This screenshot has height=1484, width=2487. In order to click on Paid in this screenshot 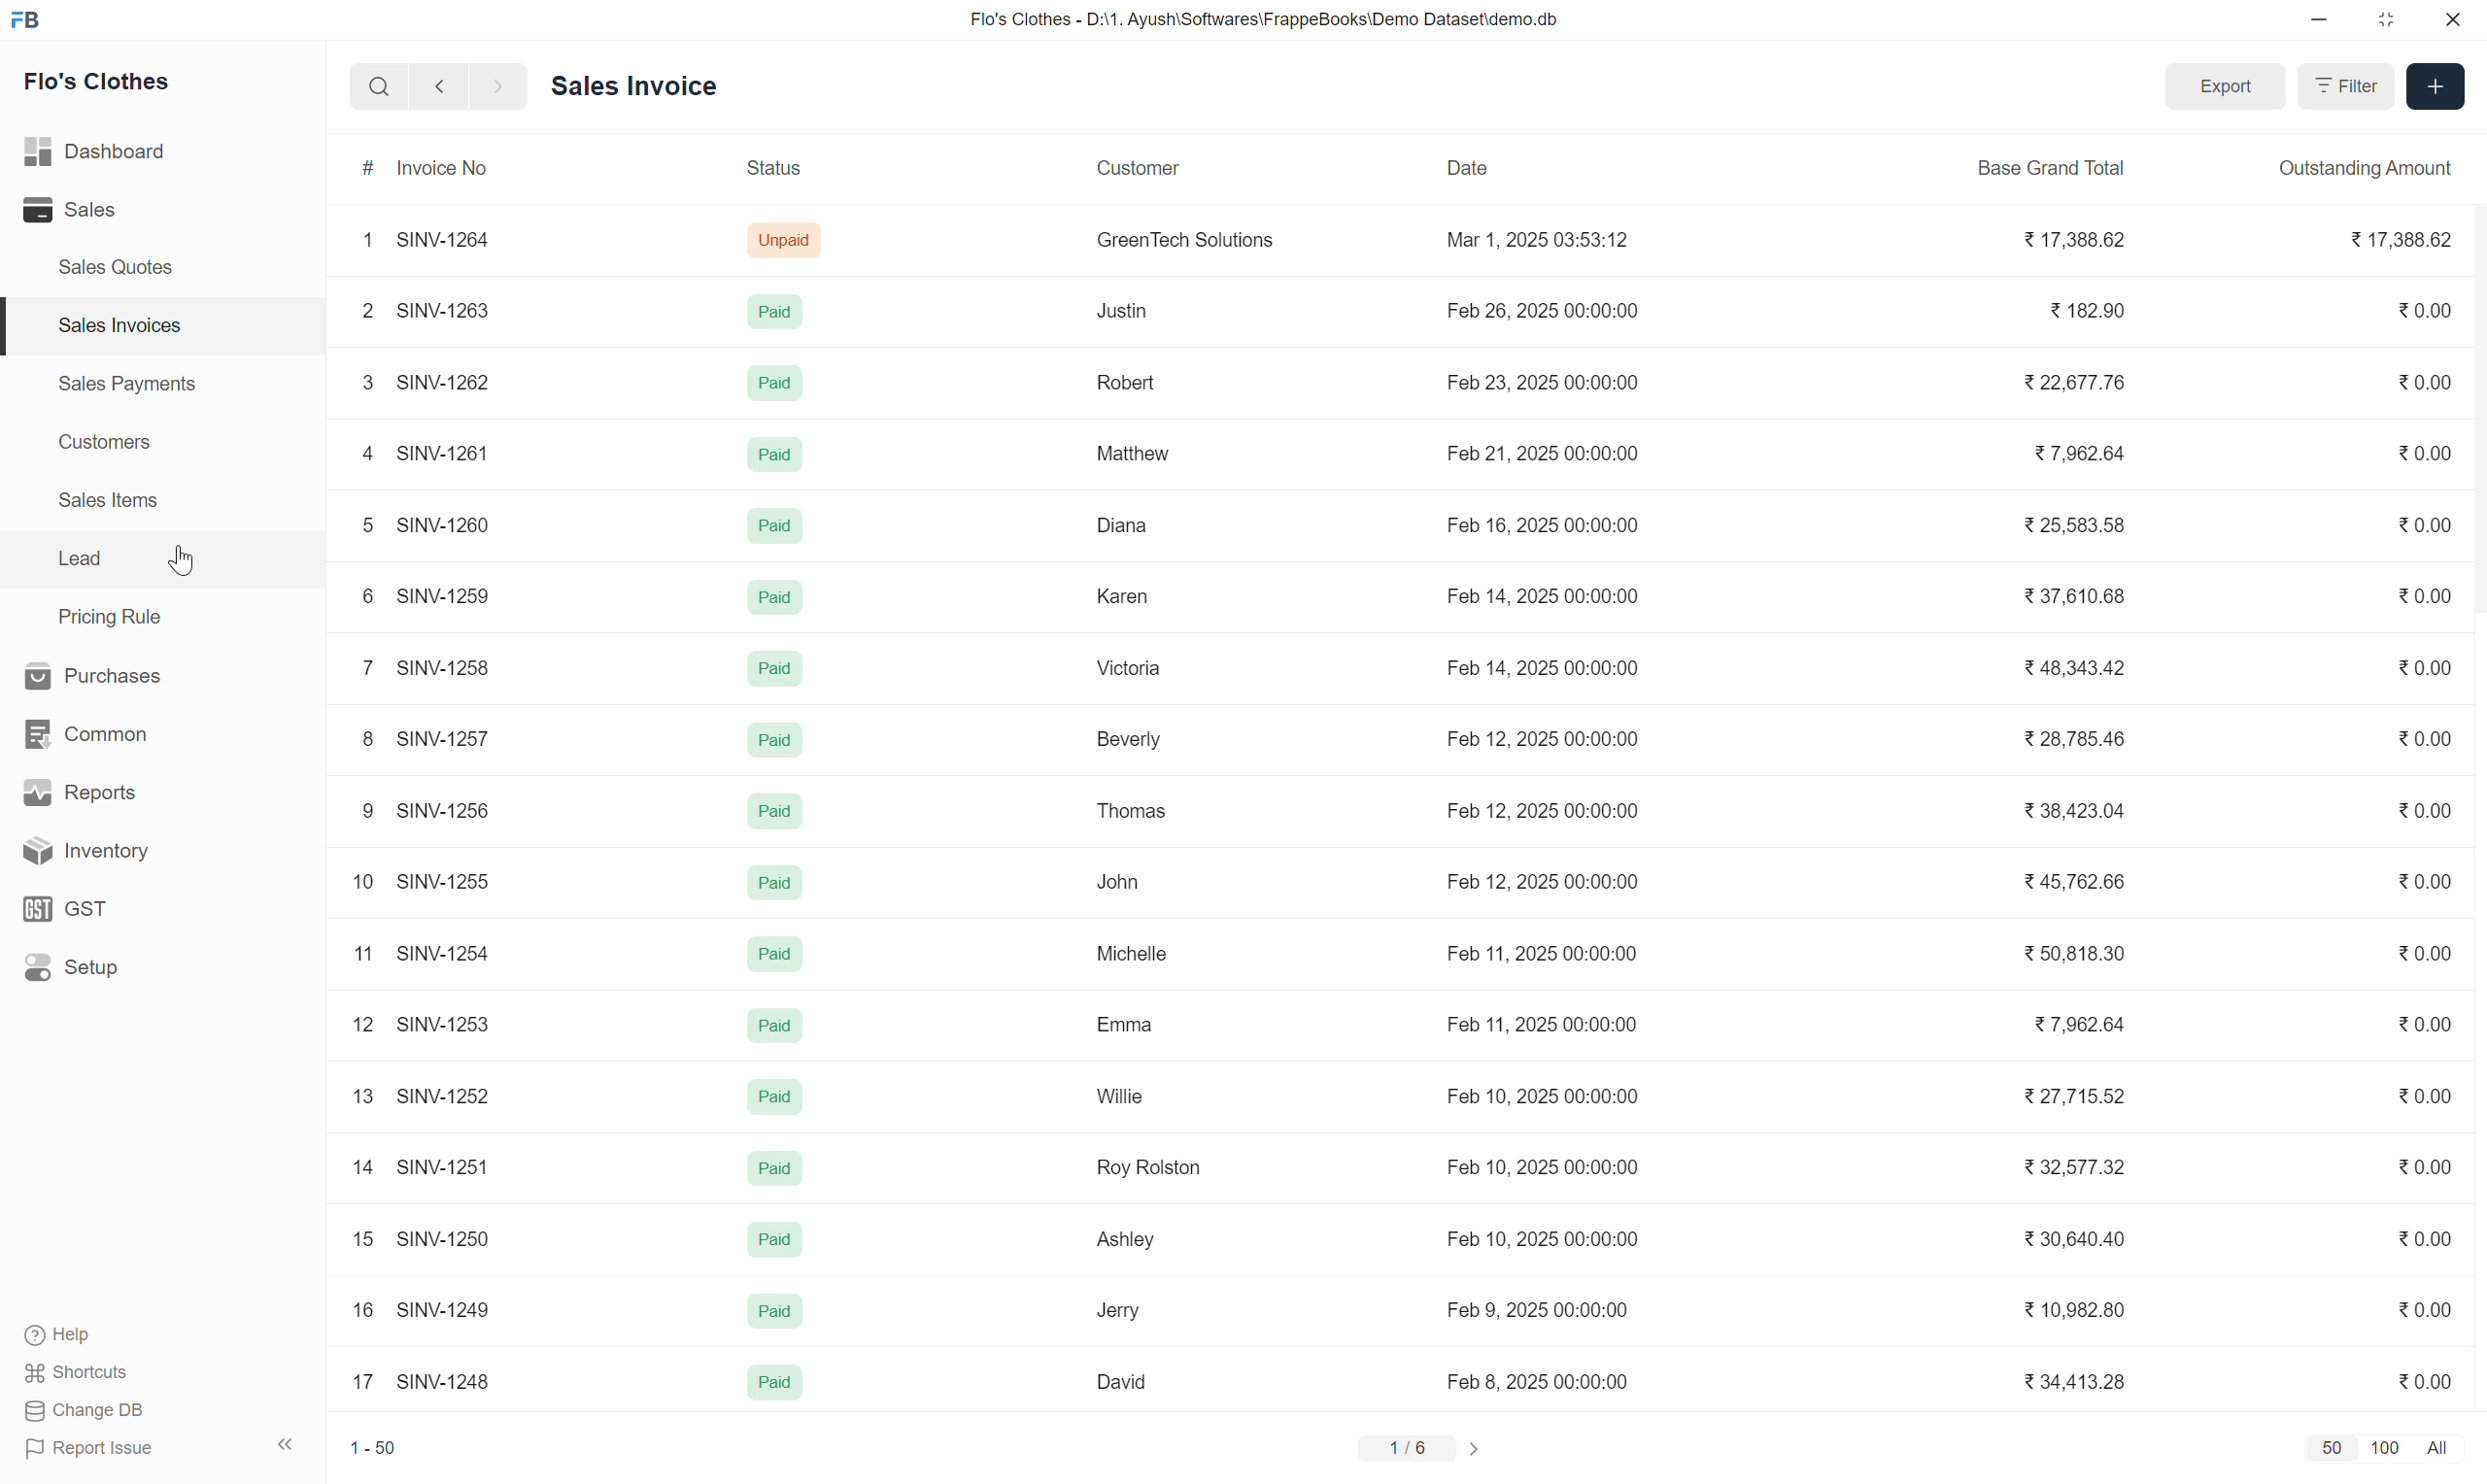, I will do `click(776, 669)`.